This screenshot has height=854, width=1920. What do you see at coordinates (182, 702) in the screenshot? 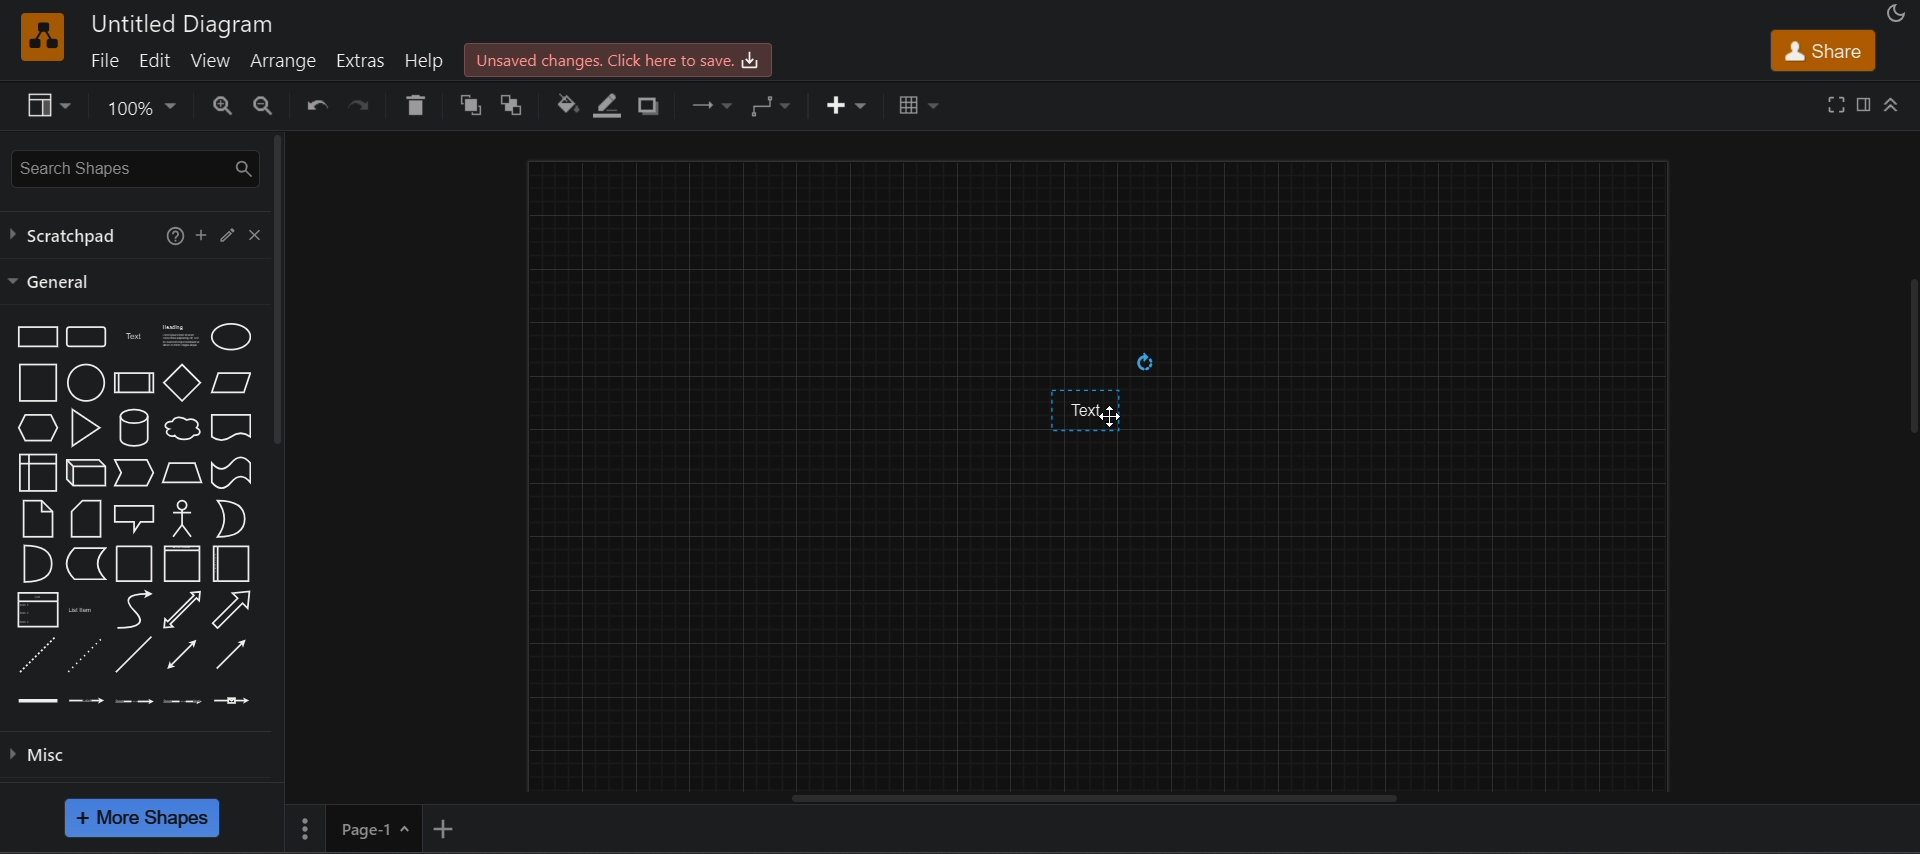
I see `Connector with 3 labels` at bounding box center [182, 702].